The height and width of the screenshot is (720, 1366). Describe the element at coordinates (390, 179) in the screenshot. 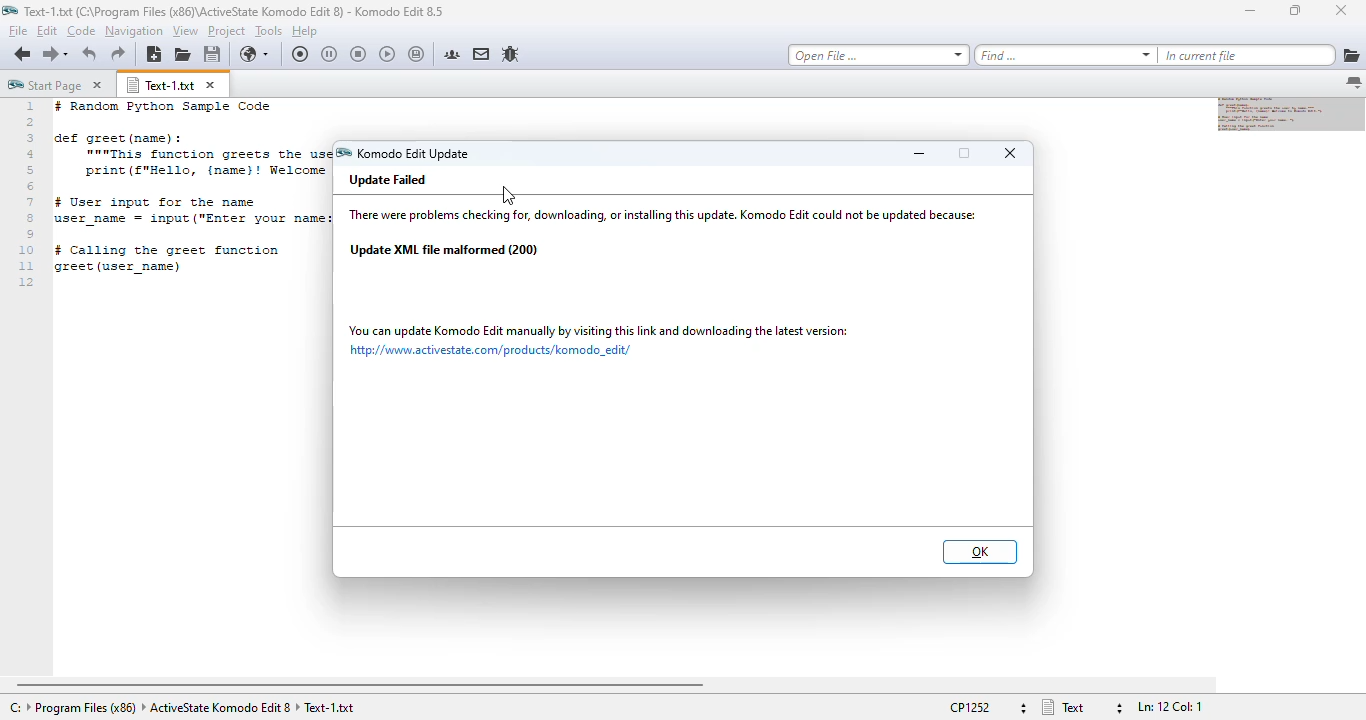

I see `update failed` at that location.